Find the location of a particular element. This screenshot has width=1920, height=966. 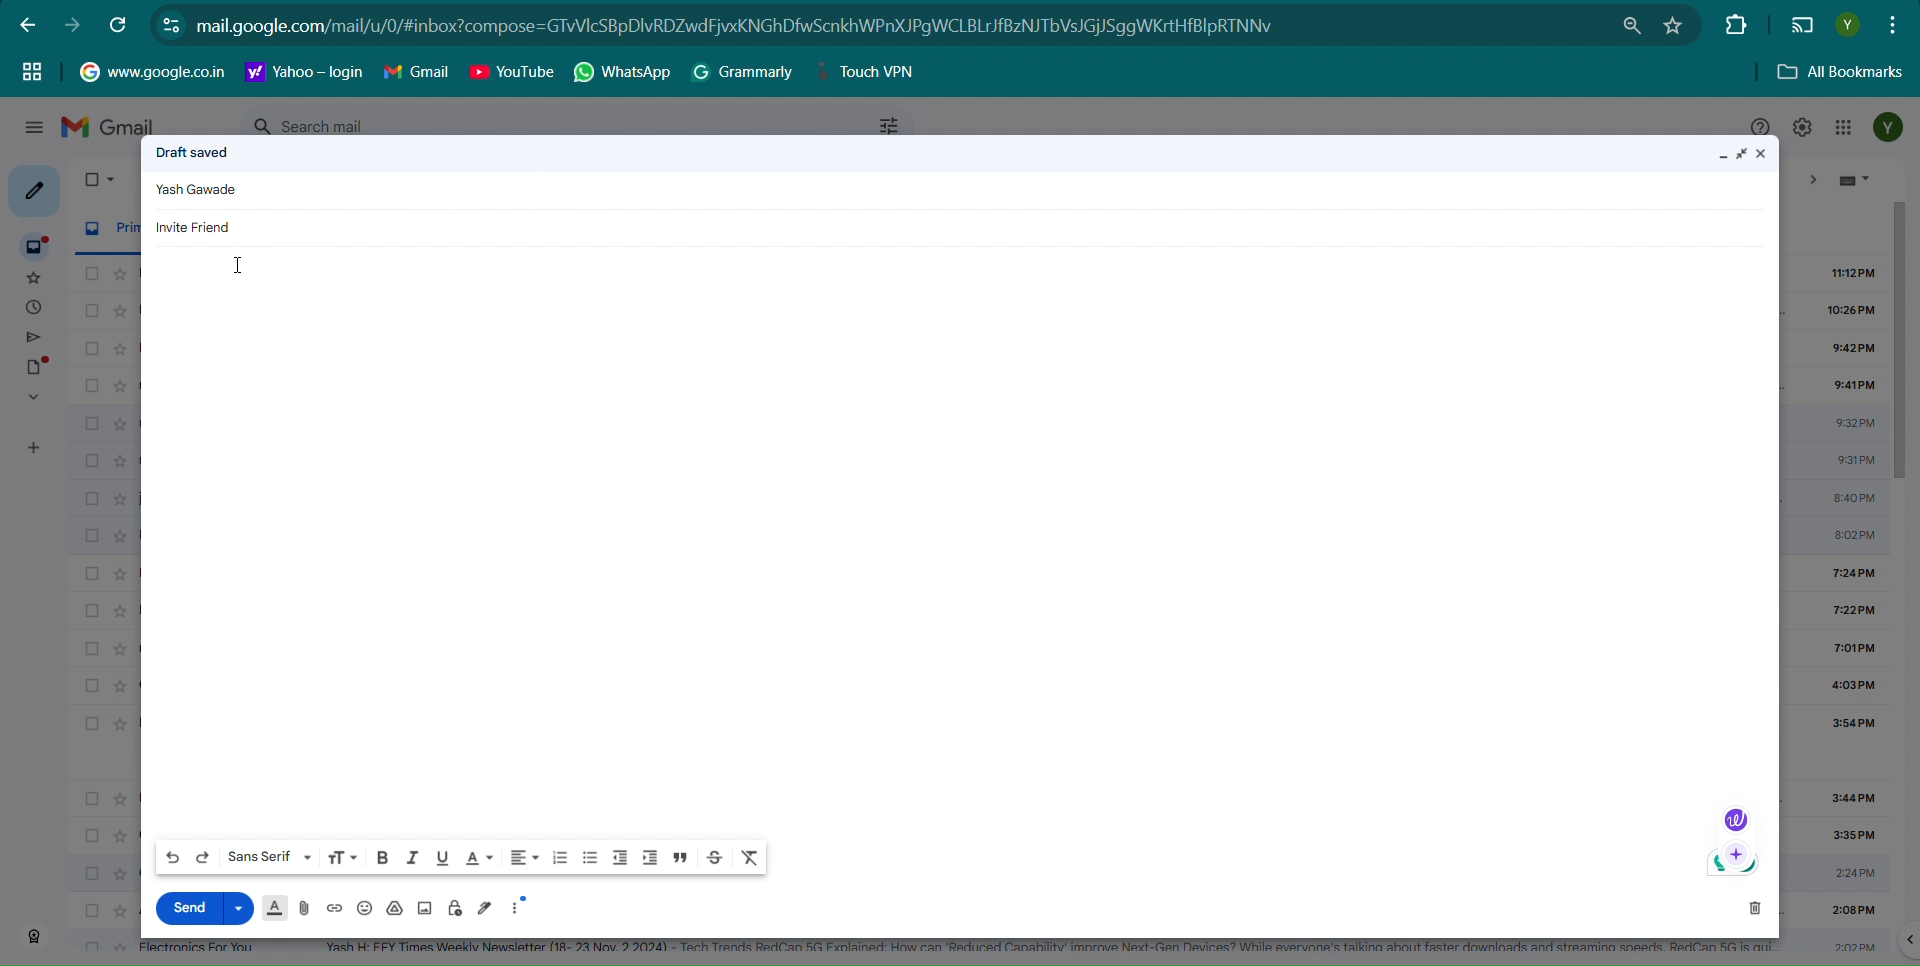

Toggle confidential mode is located at coordinates (456, 908).